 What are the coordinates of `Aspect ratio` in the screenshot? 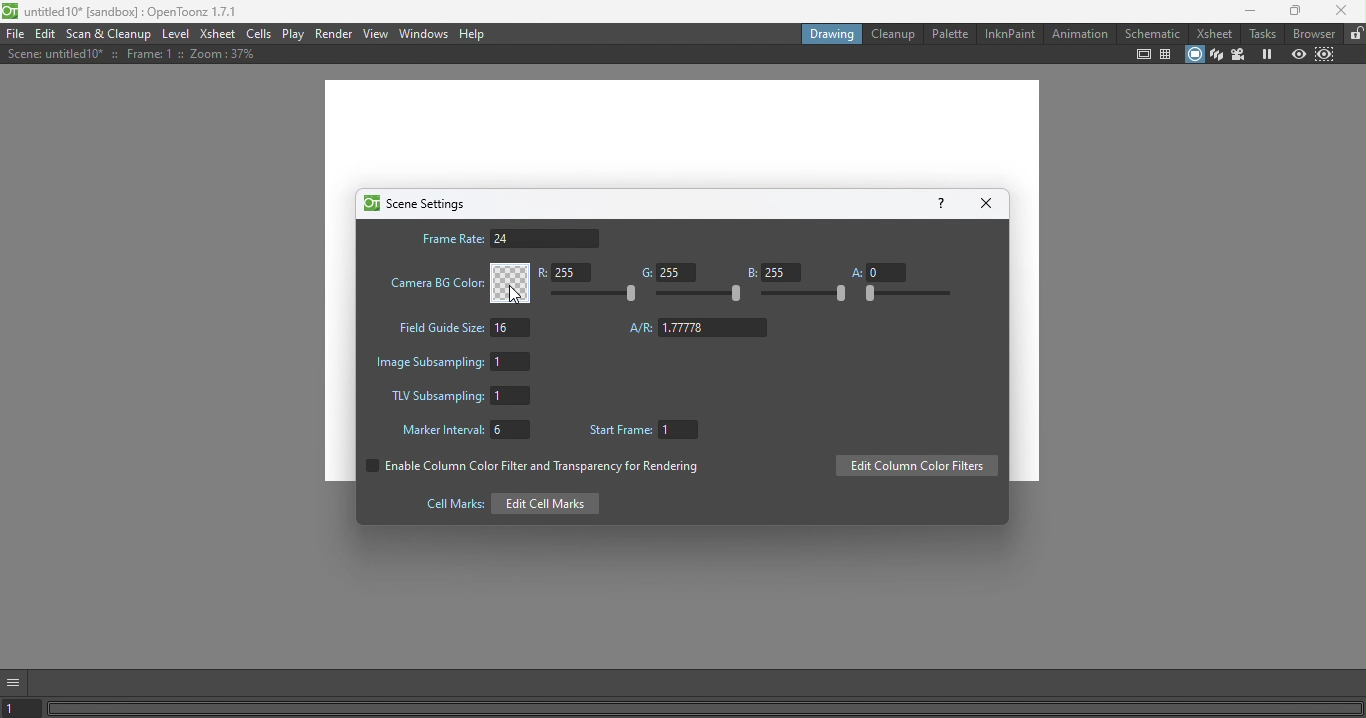 It's located at (699, 328).